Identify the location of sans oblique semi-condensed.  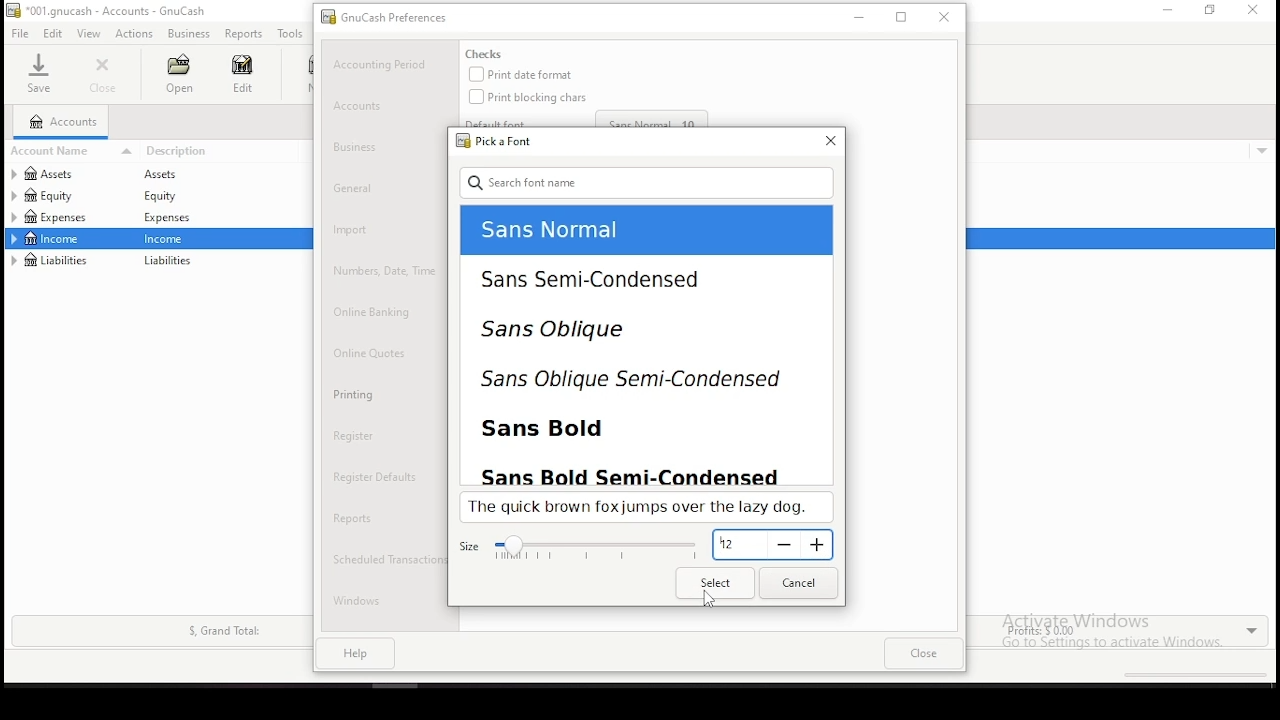
(627, 381).